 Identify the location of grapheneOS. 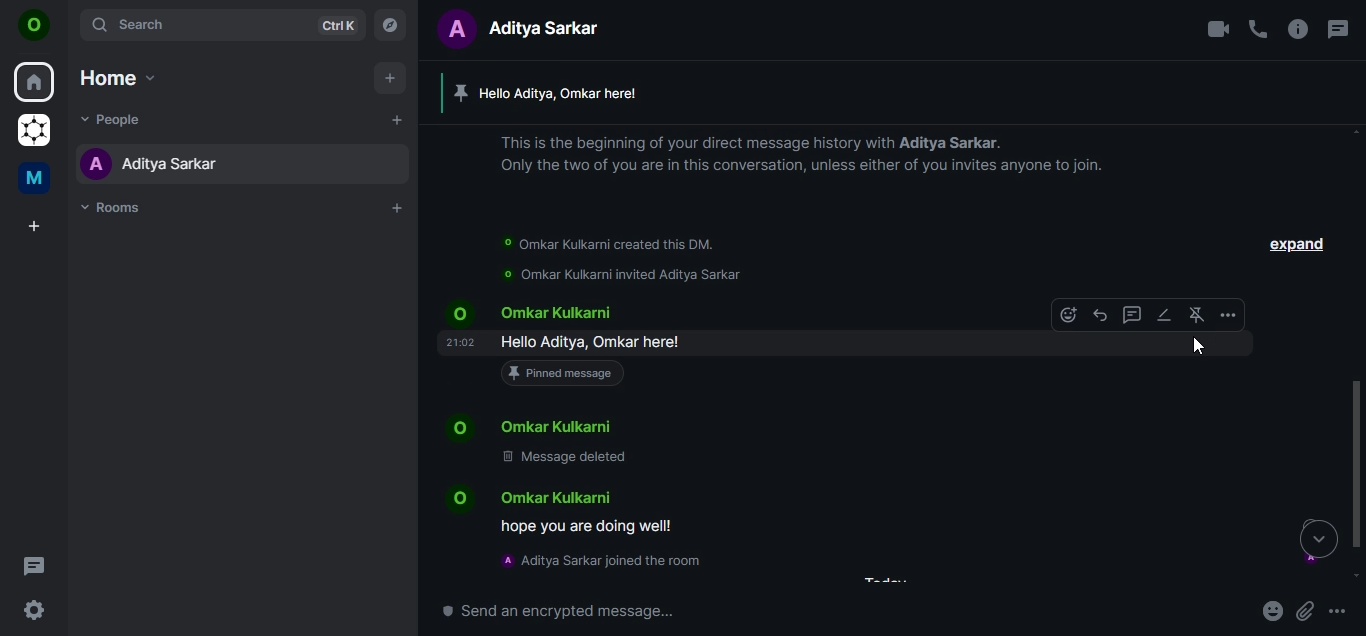
(32, 131).